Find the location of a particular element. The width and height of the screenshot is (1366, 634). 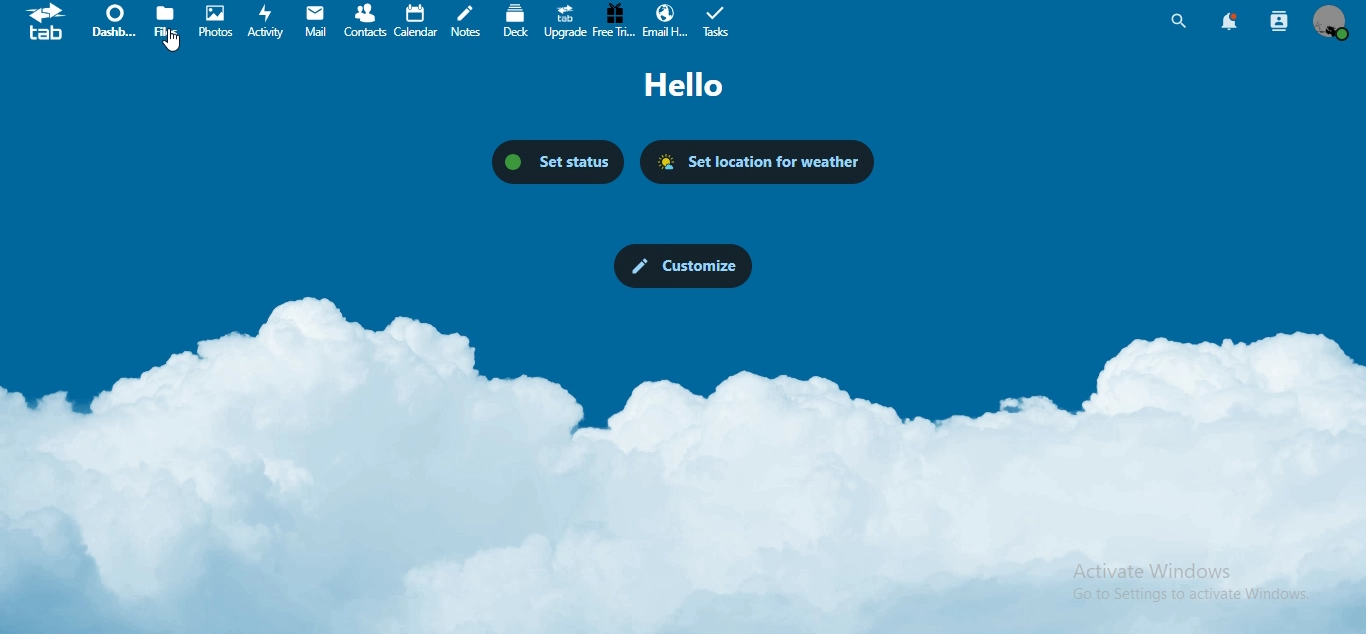

photos is located at coordinates (219, 20).